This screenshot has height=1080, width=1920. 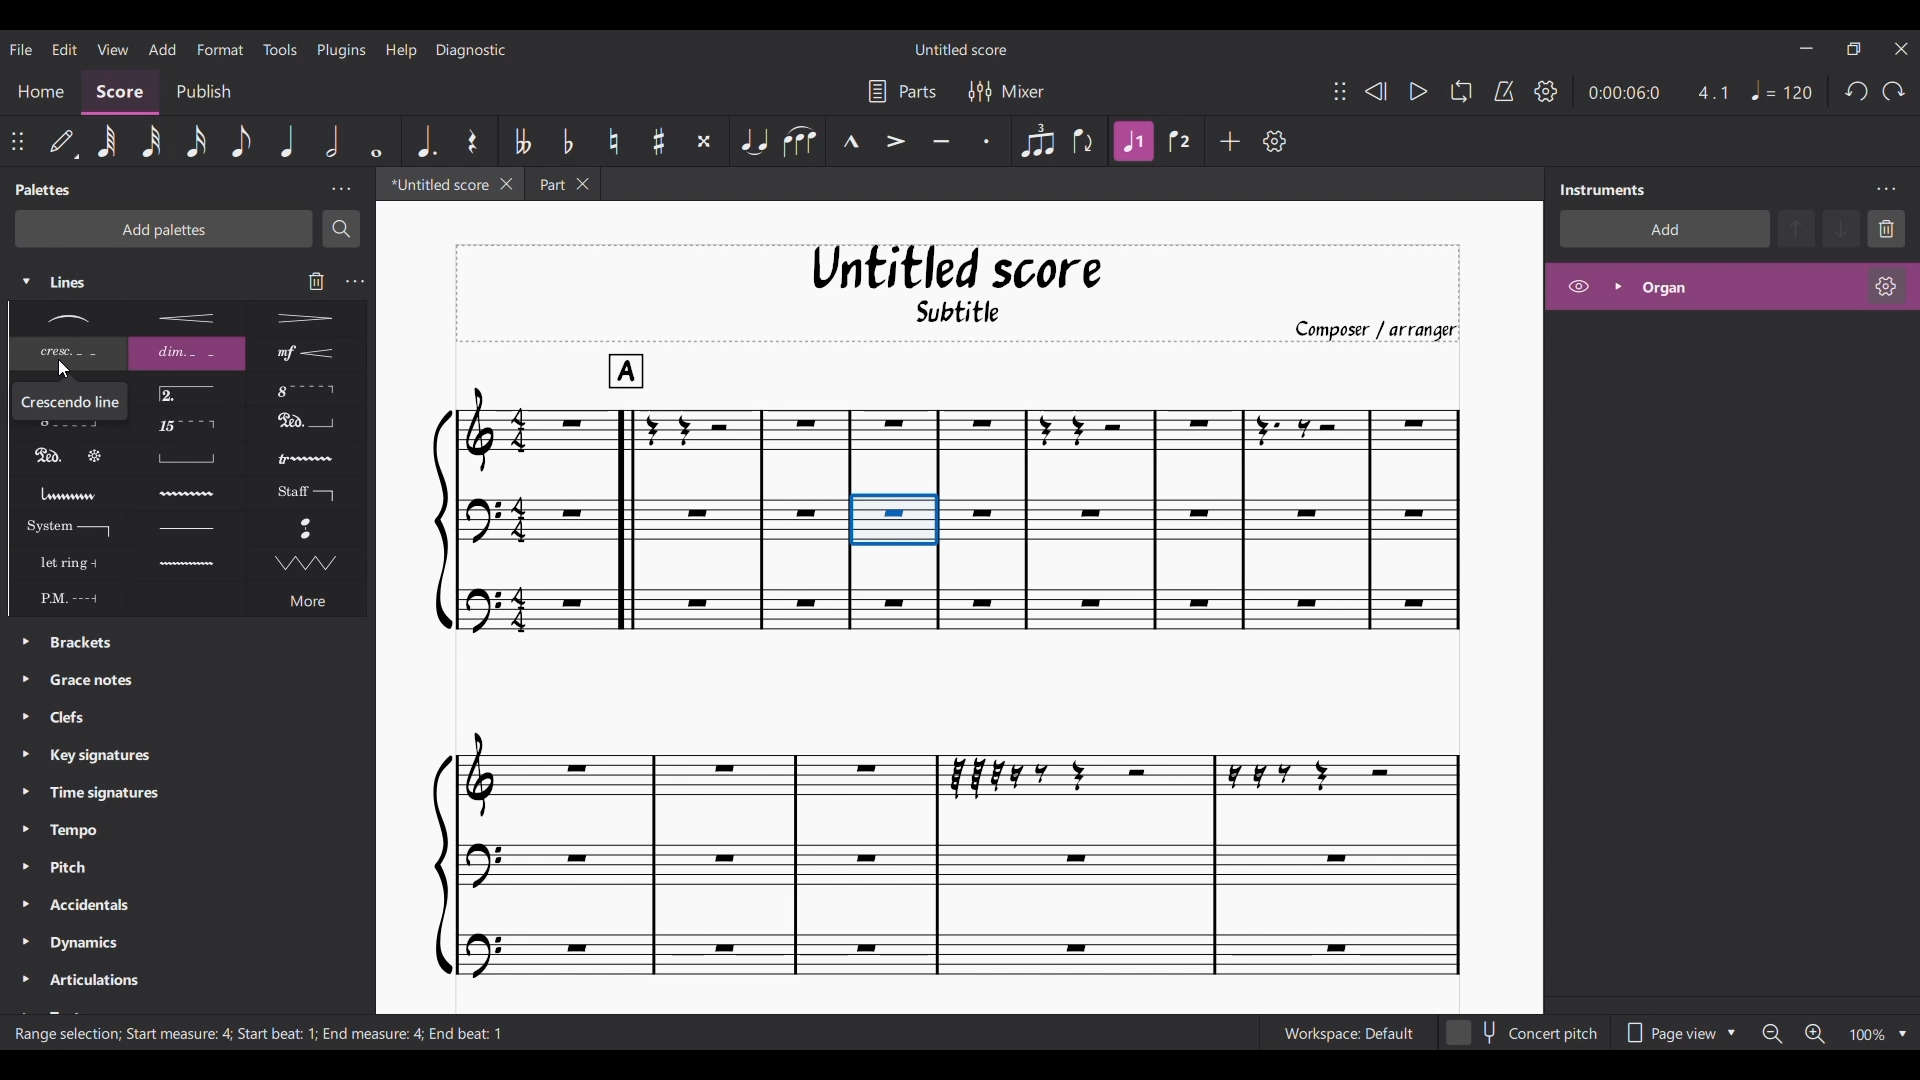 What do you see at coordinates (113, 48) in the screenshot?
I see `View menu` at bounding box center [113, 48].